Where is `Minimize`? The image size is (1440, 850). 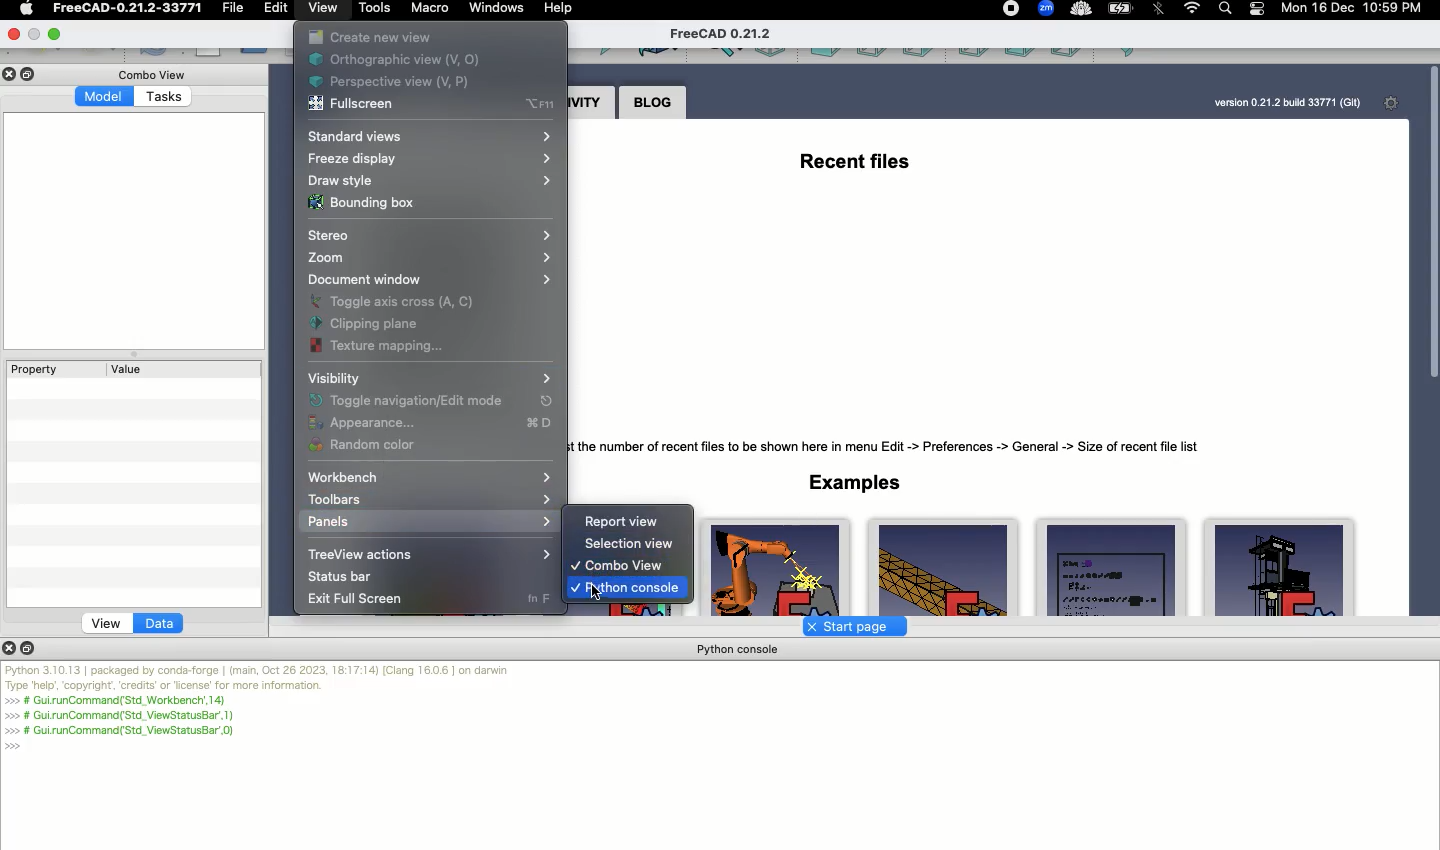
Minimize is located at coordinates (56, 32).